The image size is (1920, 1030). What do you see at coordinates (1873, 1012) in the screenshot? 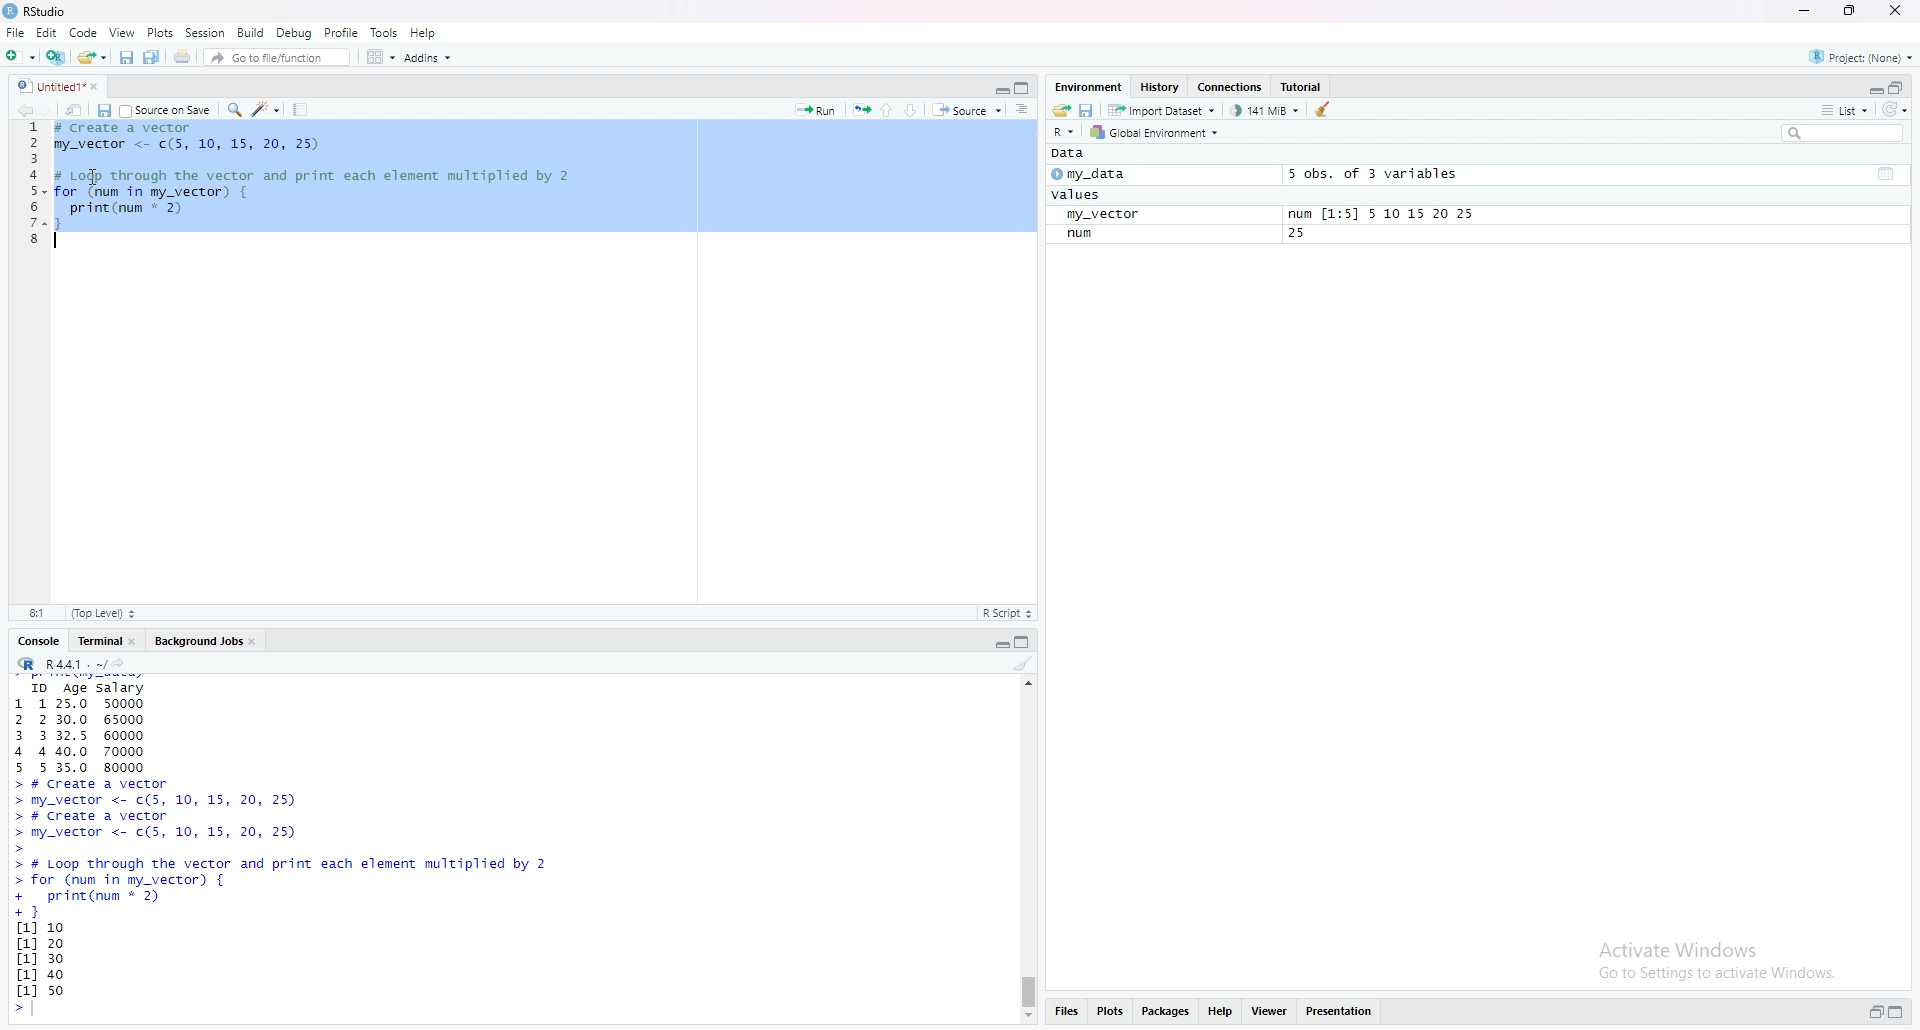
I see `expand` at bounding box center [1873, 1012].